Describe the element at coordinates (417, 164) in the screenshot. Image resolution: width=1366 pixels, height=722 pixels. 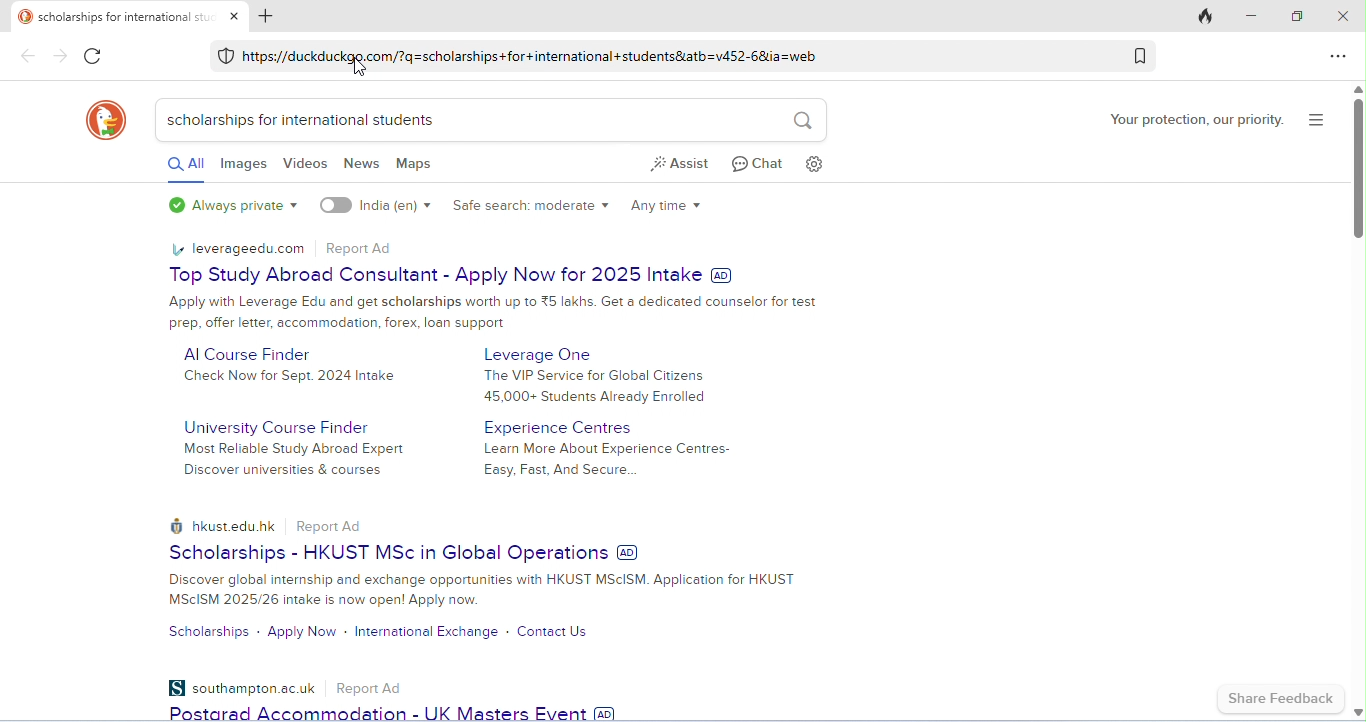
I see `maps` at that location.